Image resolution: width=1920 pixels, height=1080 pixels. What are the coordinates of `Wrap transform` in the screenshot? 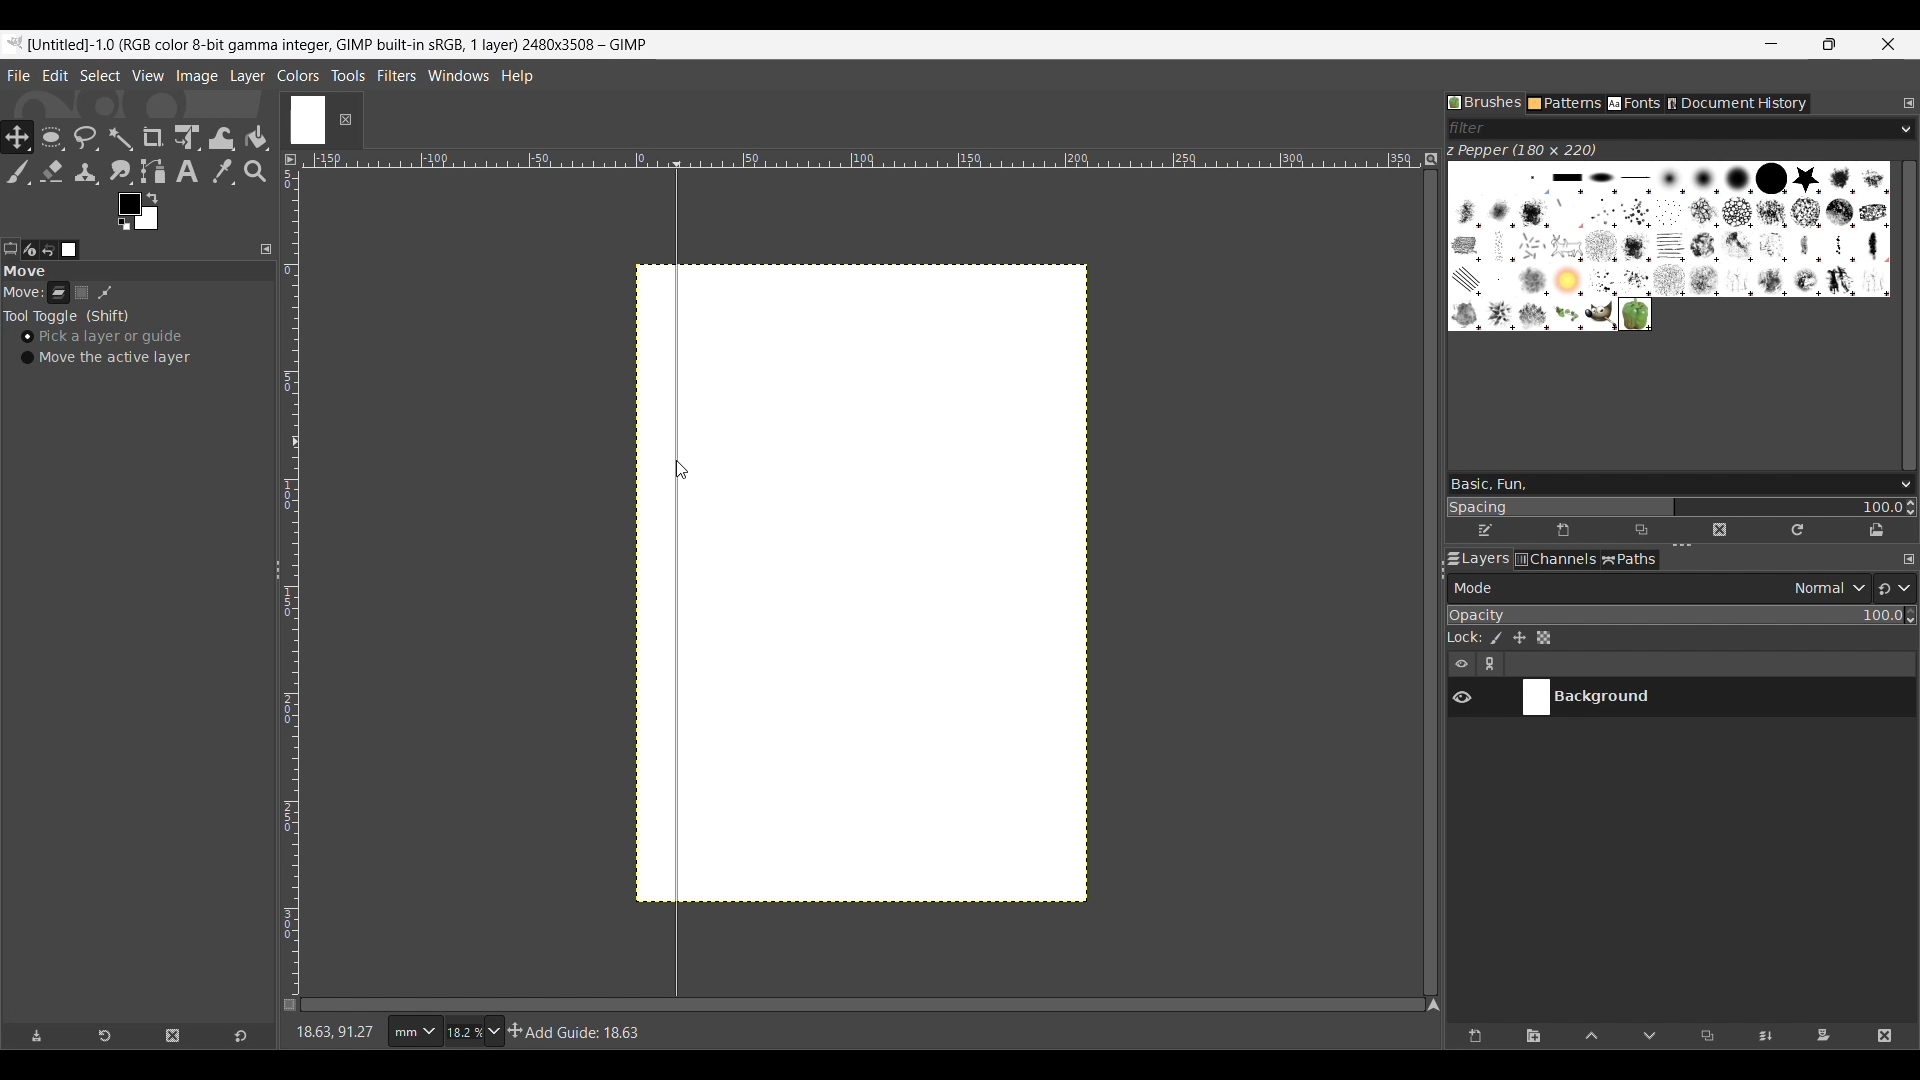 It's located at (221, 138).